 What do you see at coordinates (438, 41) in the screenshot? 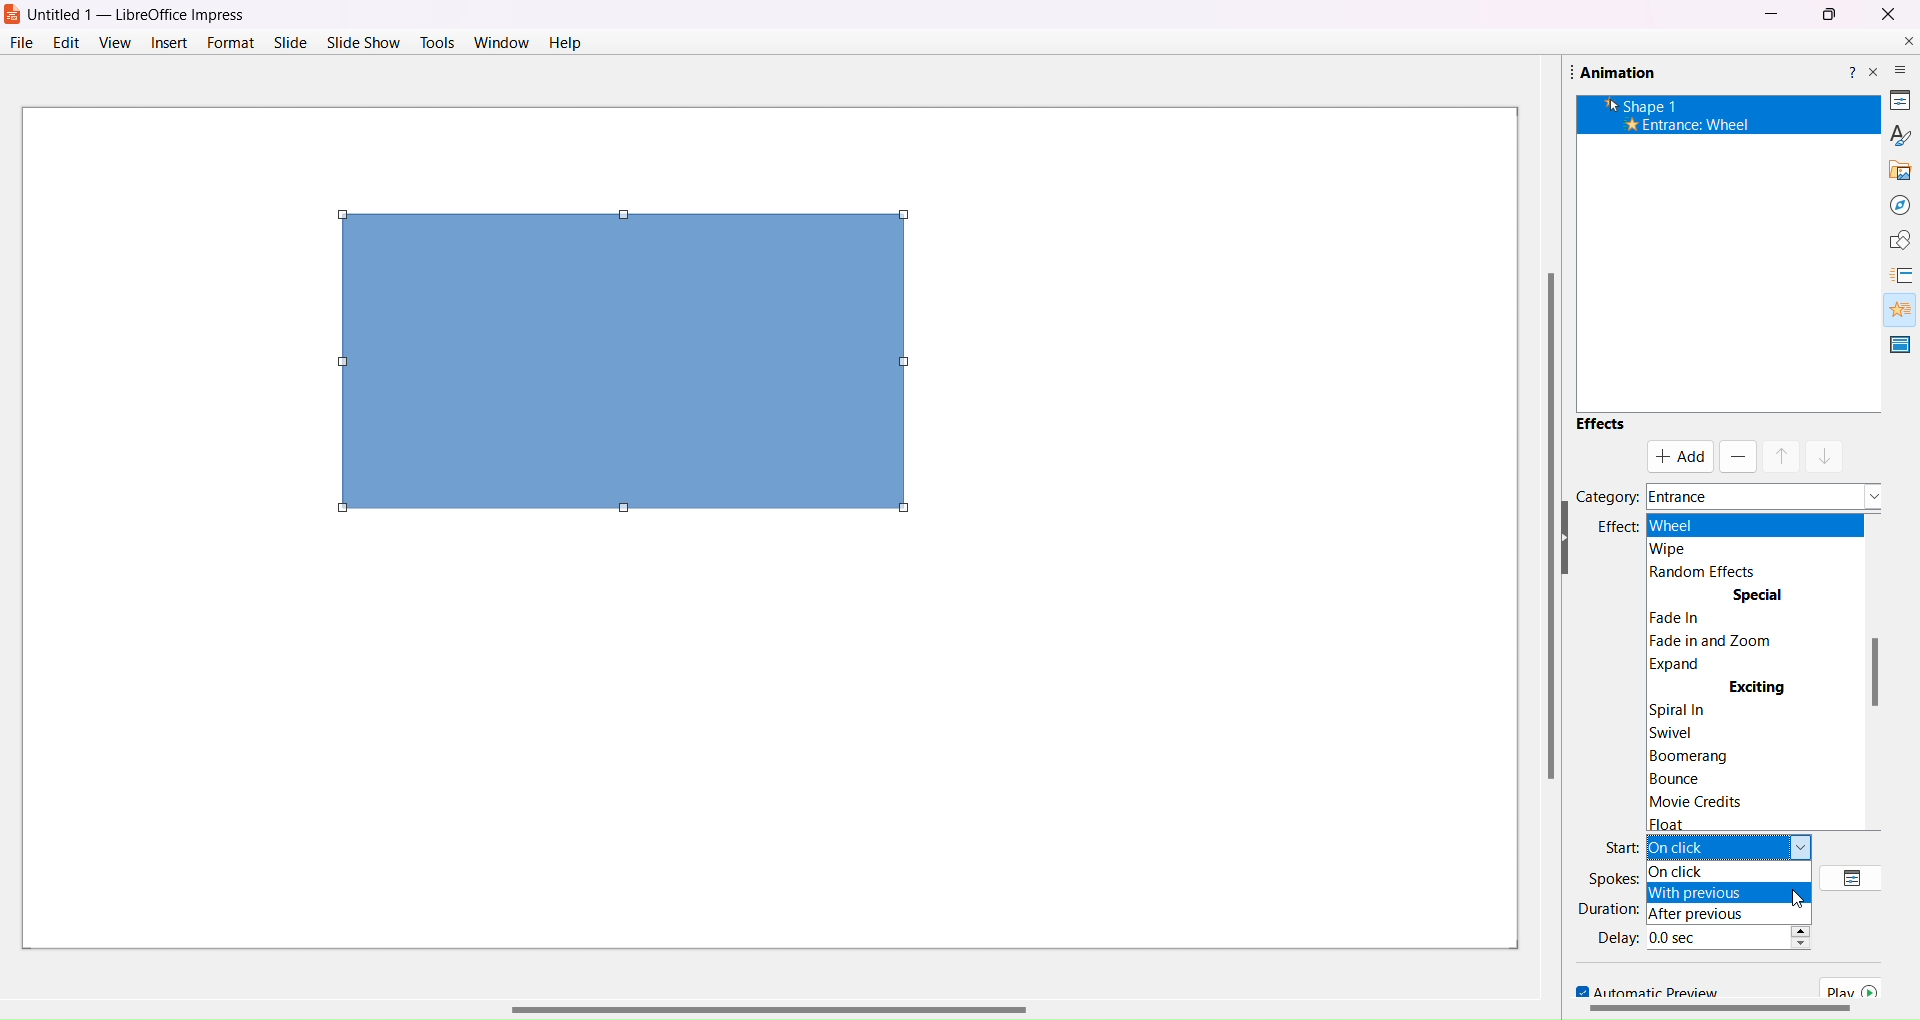
I see `Tools` at bounding box center [438, 41].